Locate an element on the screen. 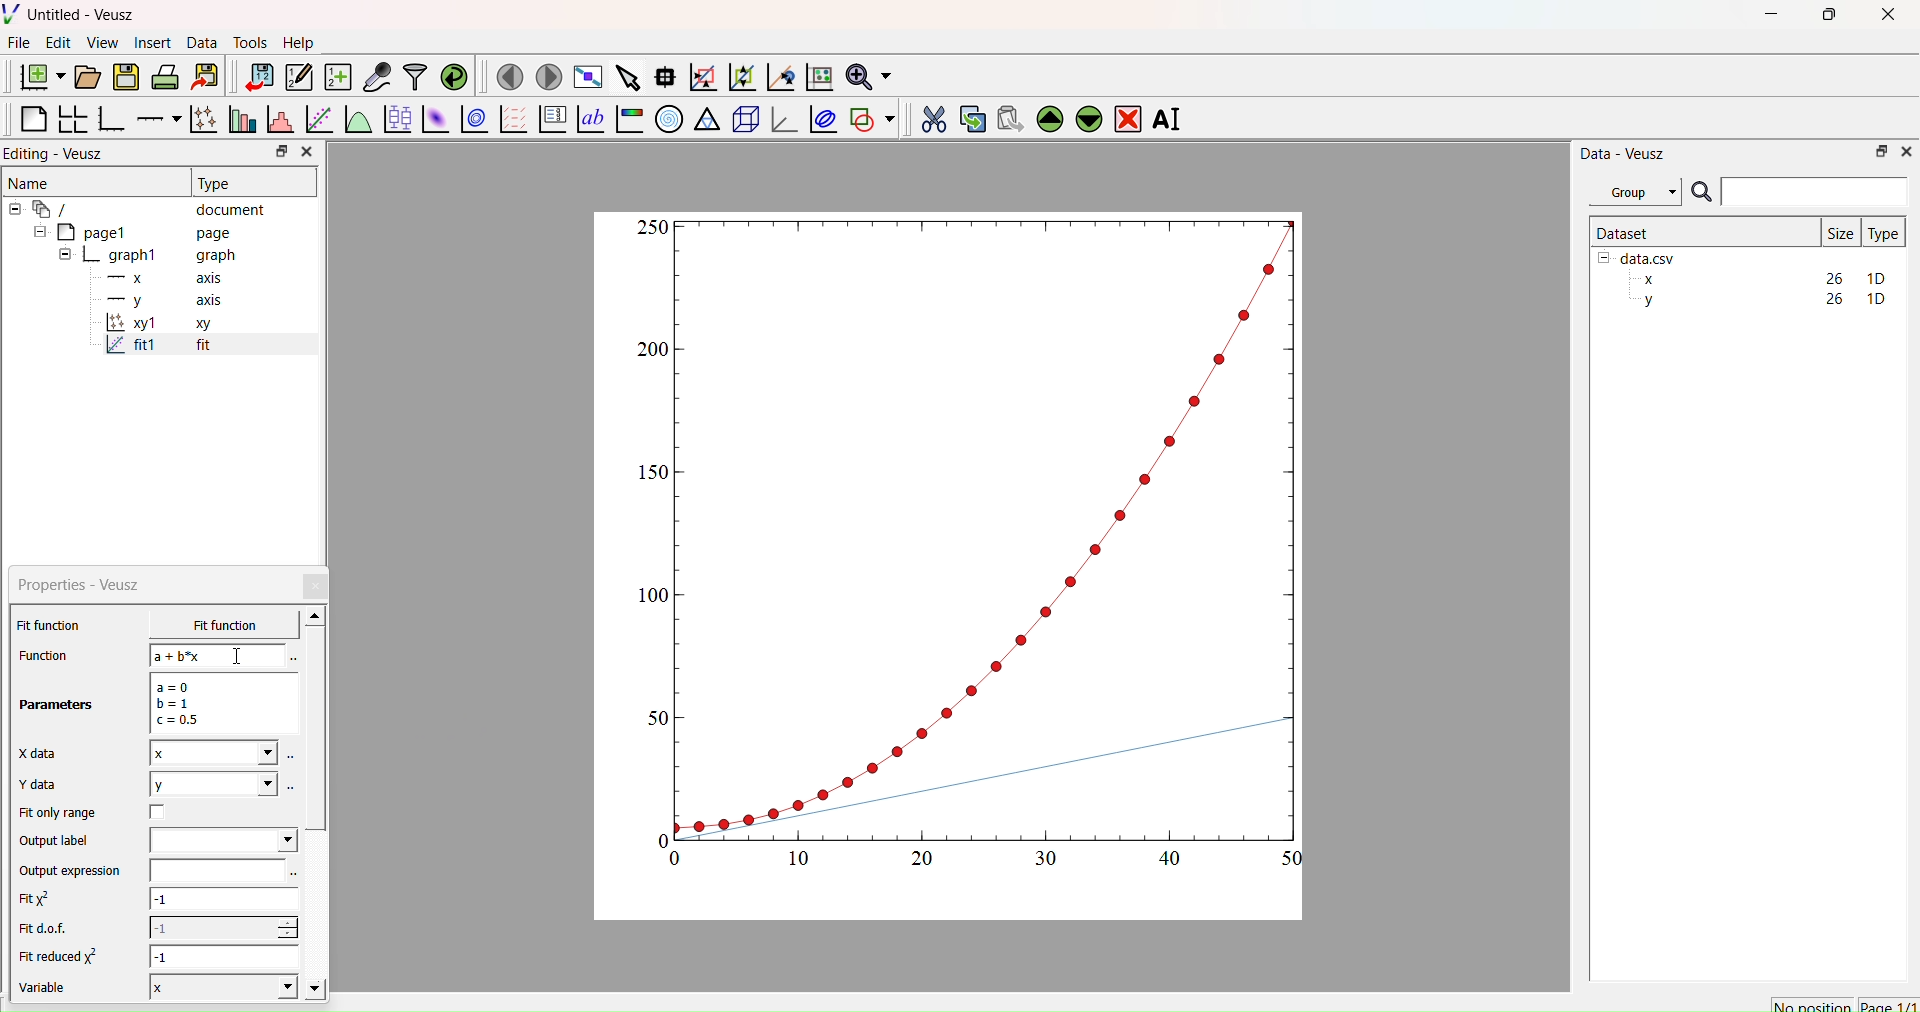 The image size is (1920, 1012). Editing - Veusz is located at coordinates (60, 153).